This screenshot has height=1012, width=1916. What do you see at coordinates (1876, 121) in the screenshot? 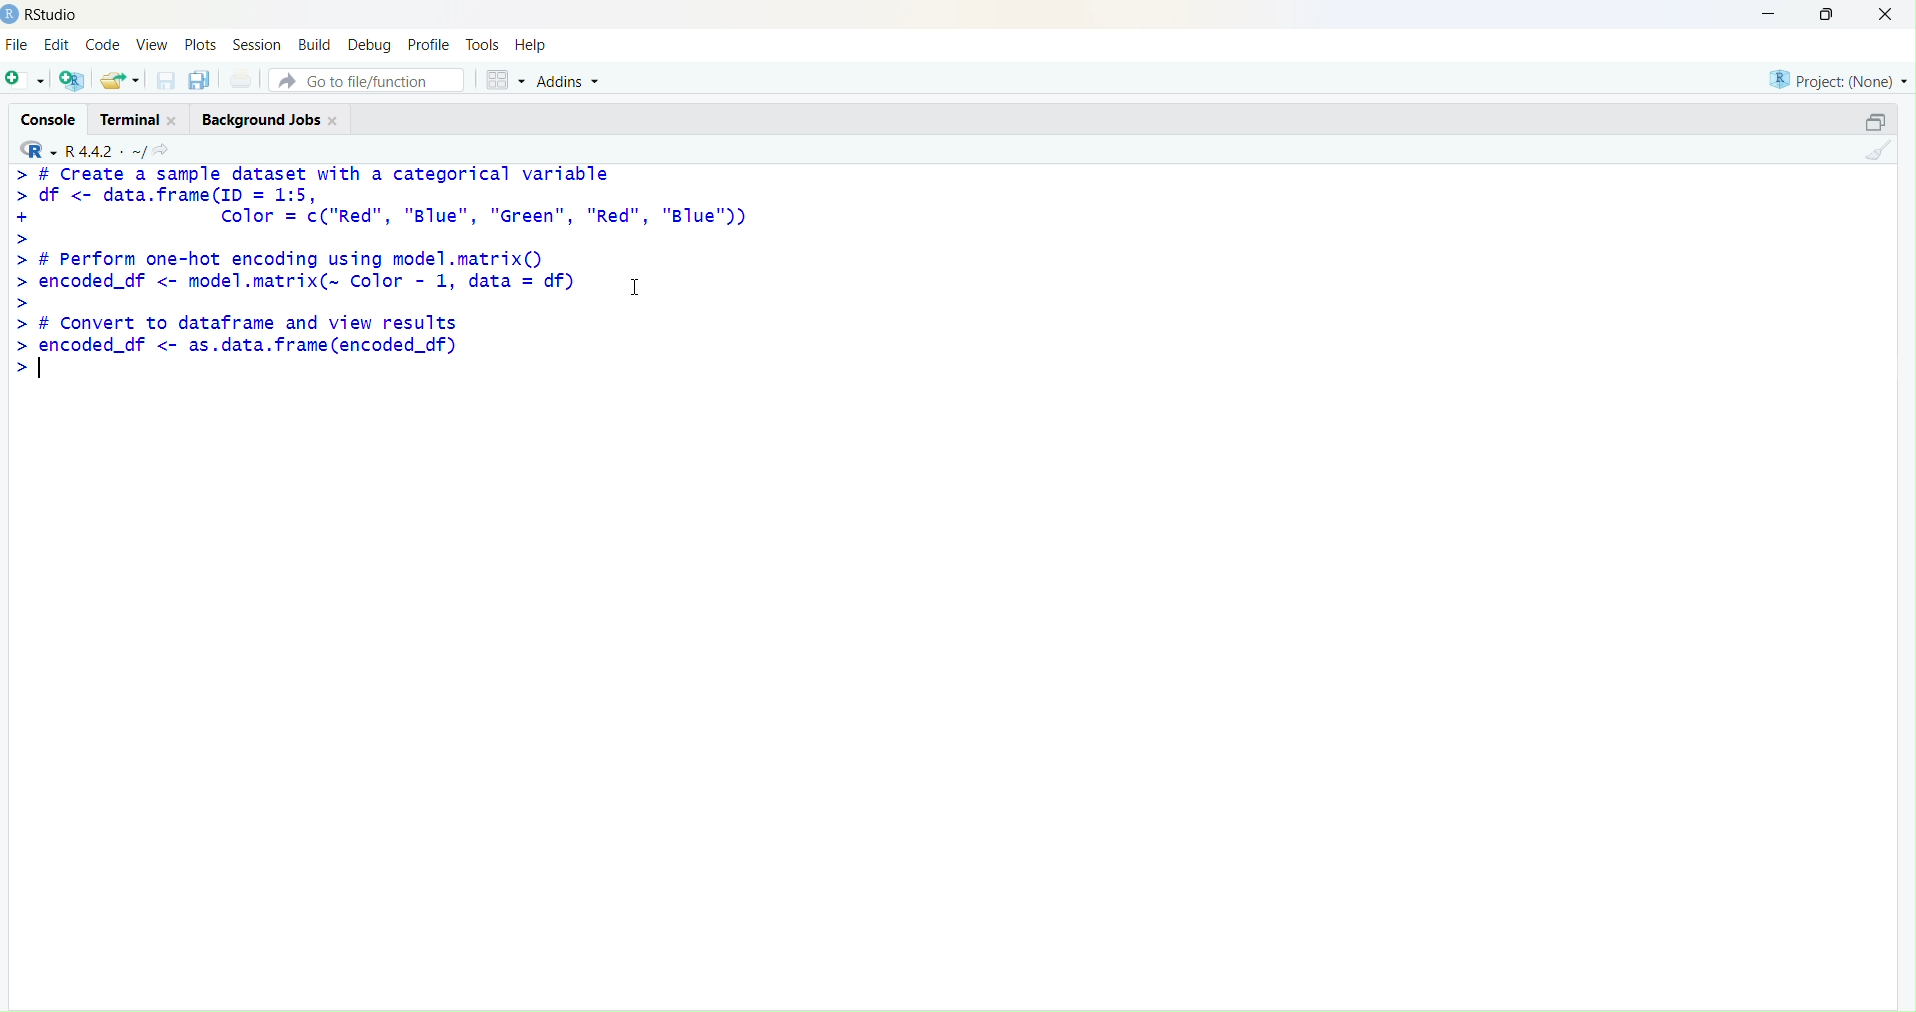
I see `open in separate window ` at bounding box center [1876, 121].